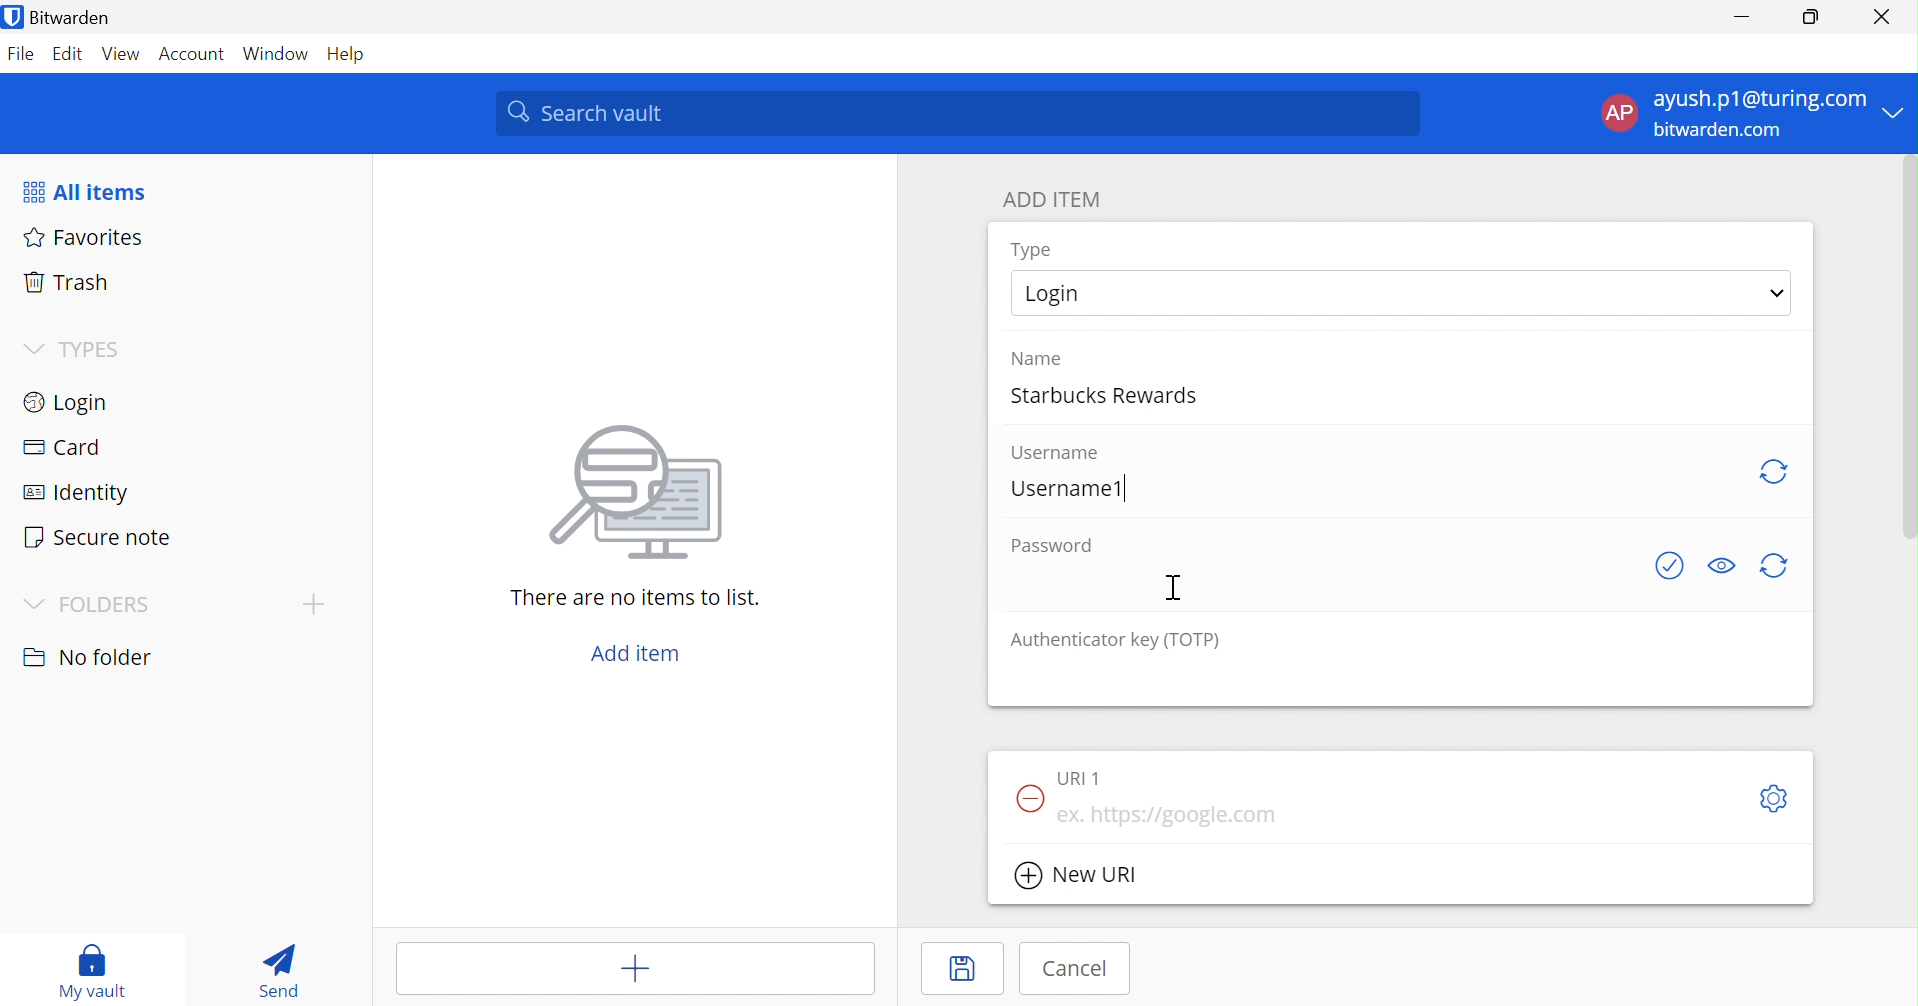 The width and height of the screenshot is (1918, 1006). I want to click on Add item, so click(640, 655).